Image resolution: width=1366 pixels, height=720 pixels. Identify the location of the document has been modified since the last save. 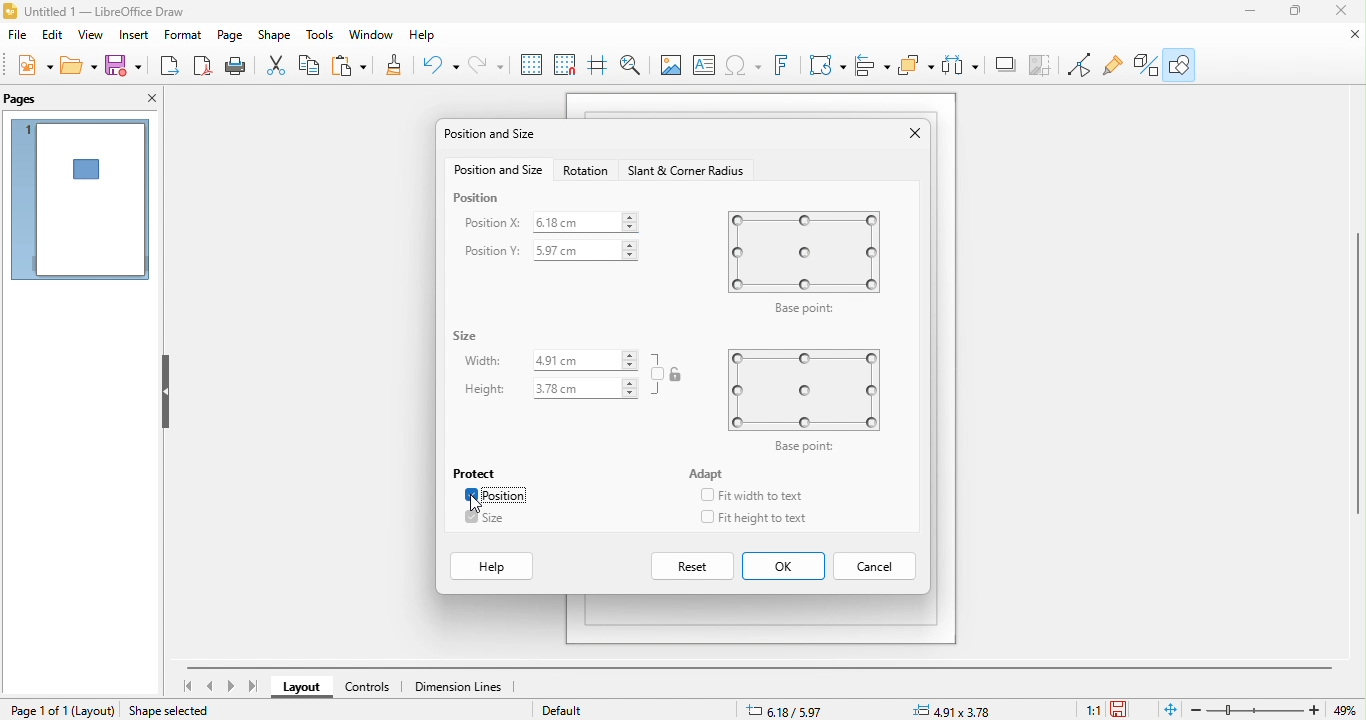
(1126, 709).